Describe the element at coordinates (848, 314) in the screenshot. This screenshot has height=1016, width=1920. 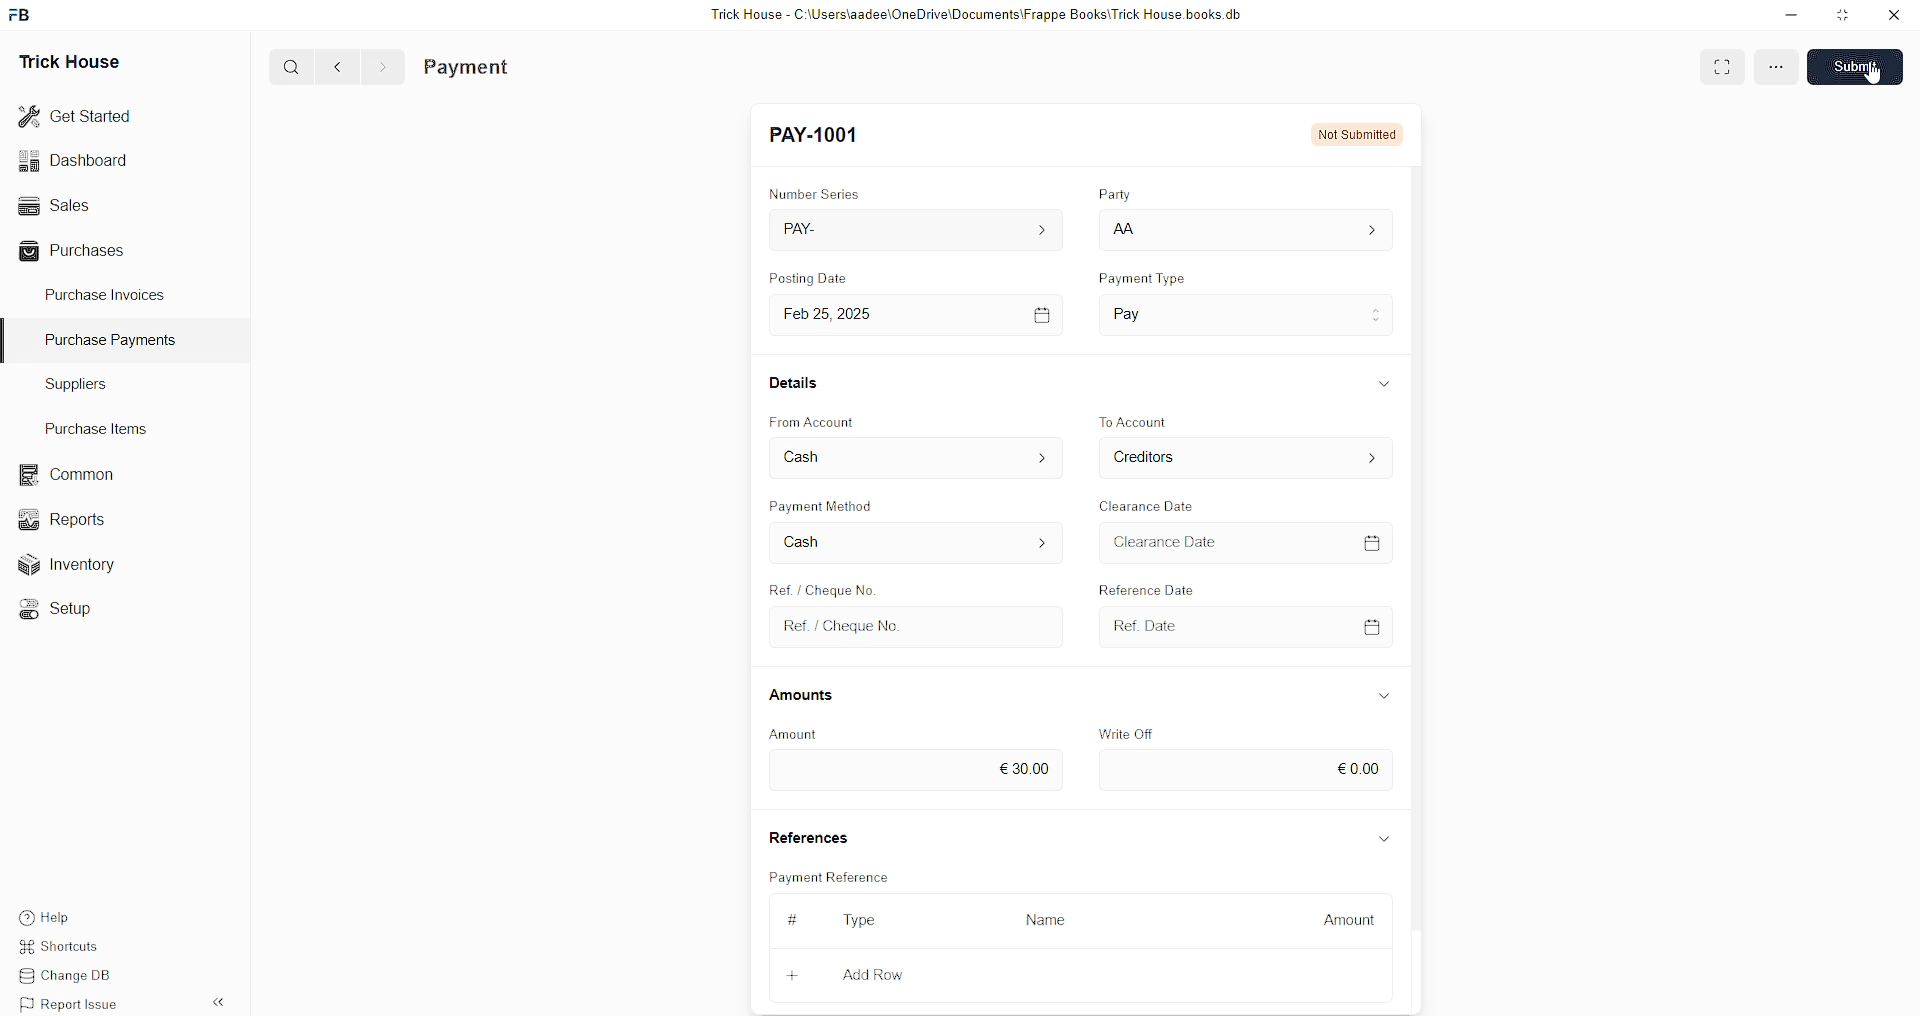
I see `Feb 25,2025` at that location.